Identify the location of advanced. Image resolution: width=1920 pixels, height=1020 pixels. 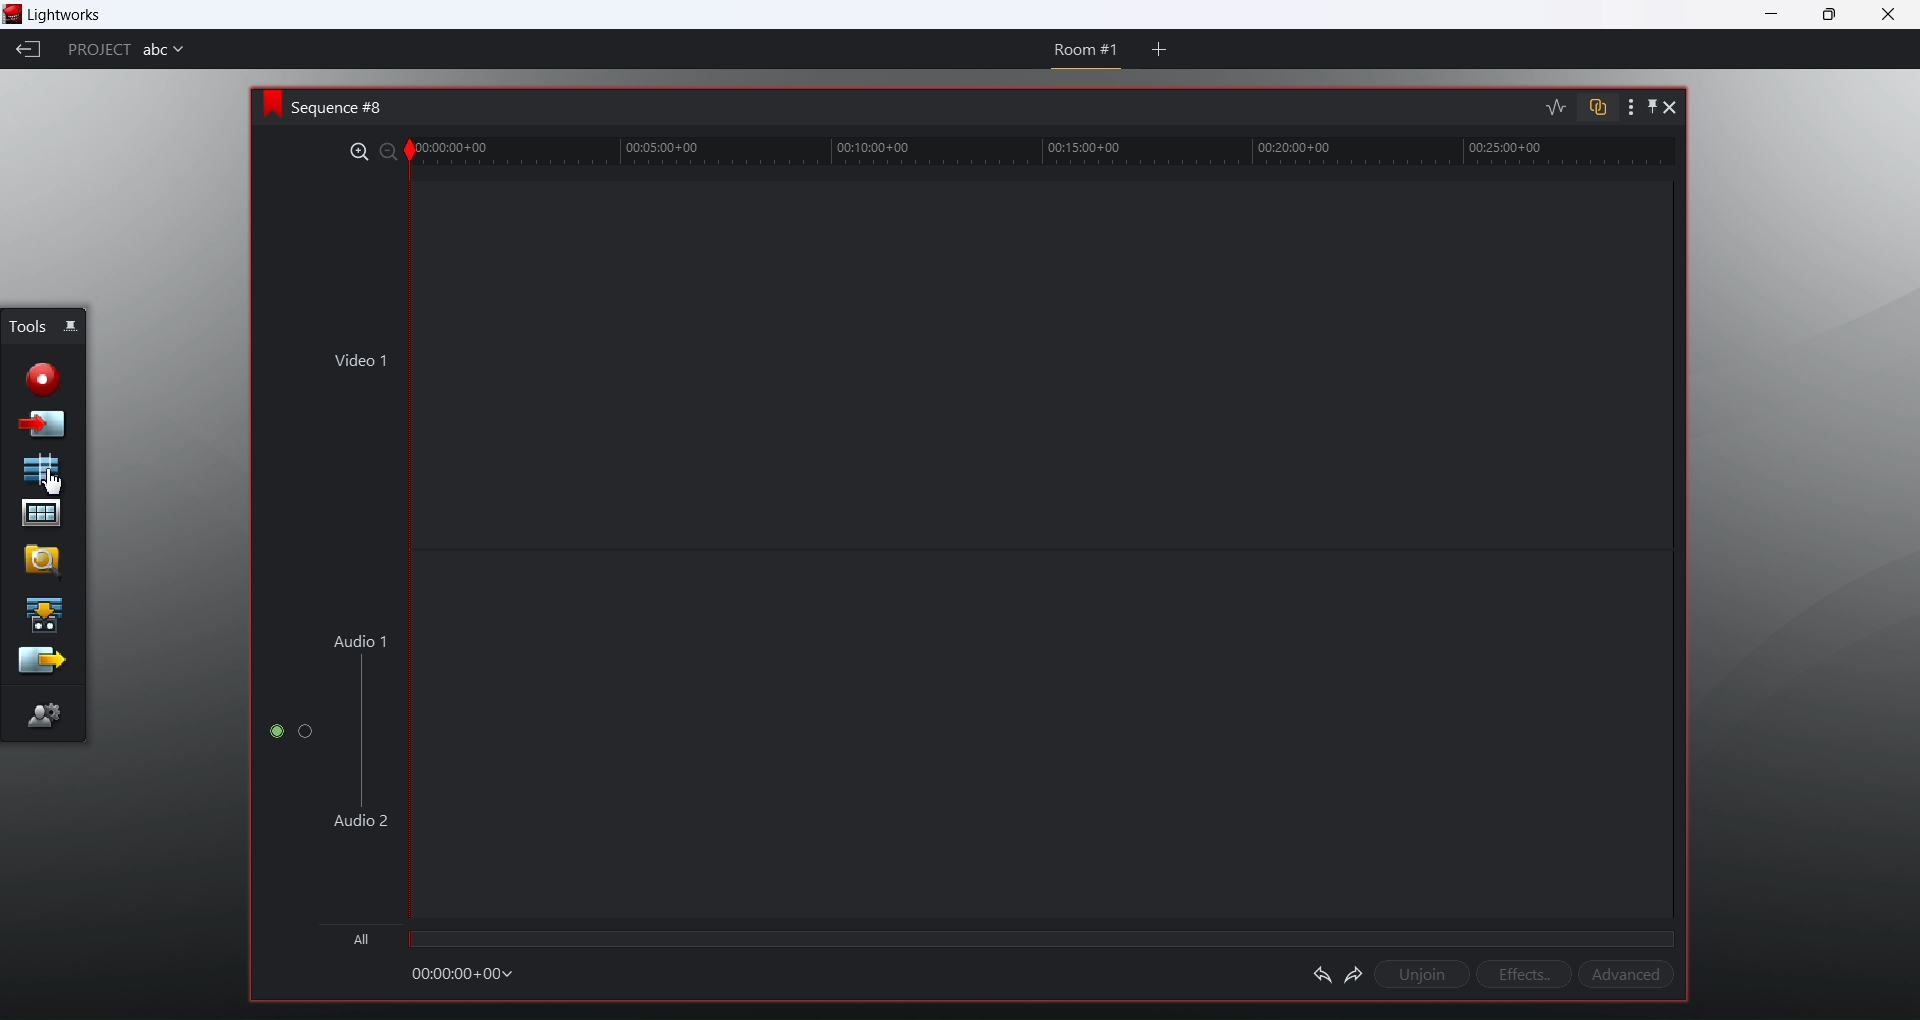
(1629, 976).